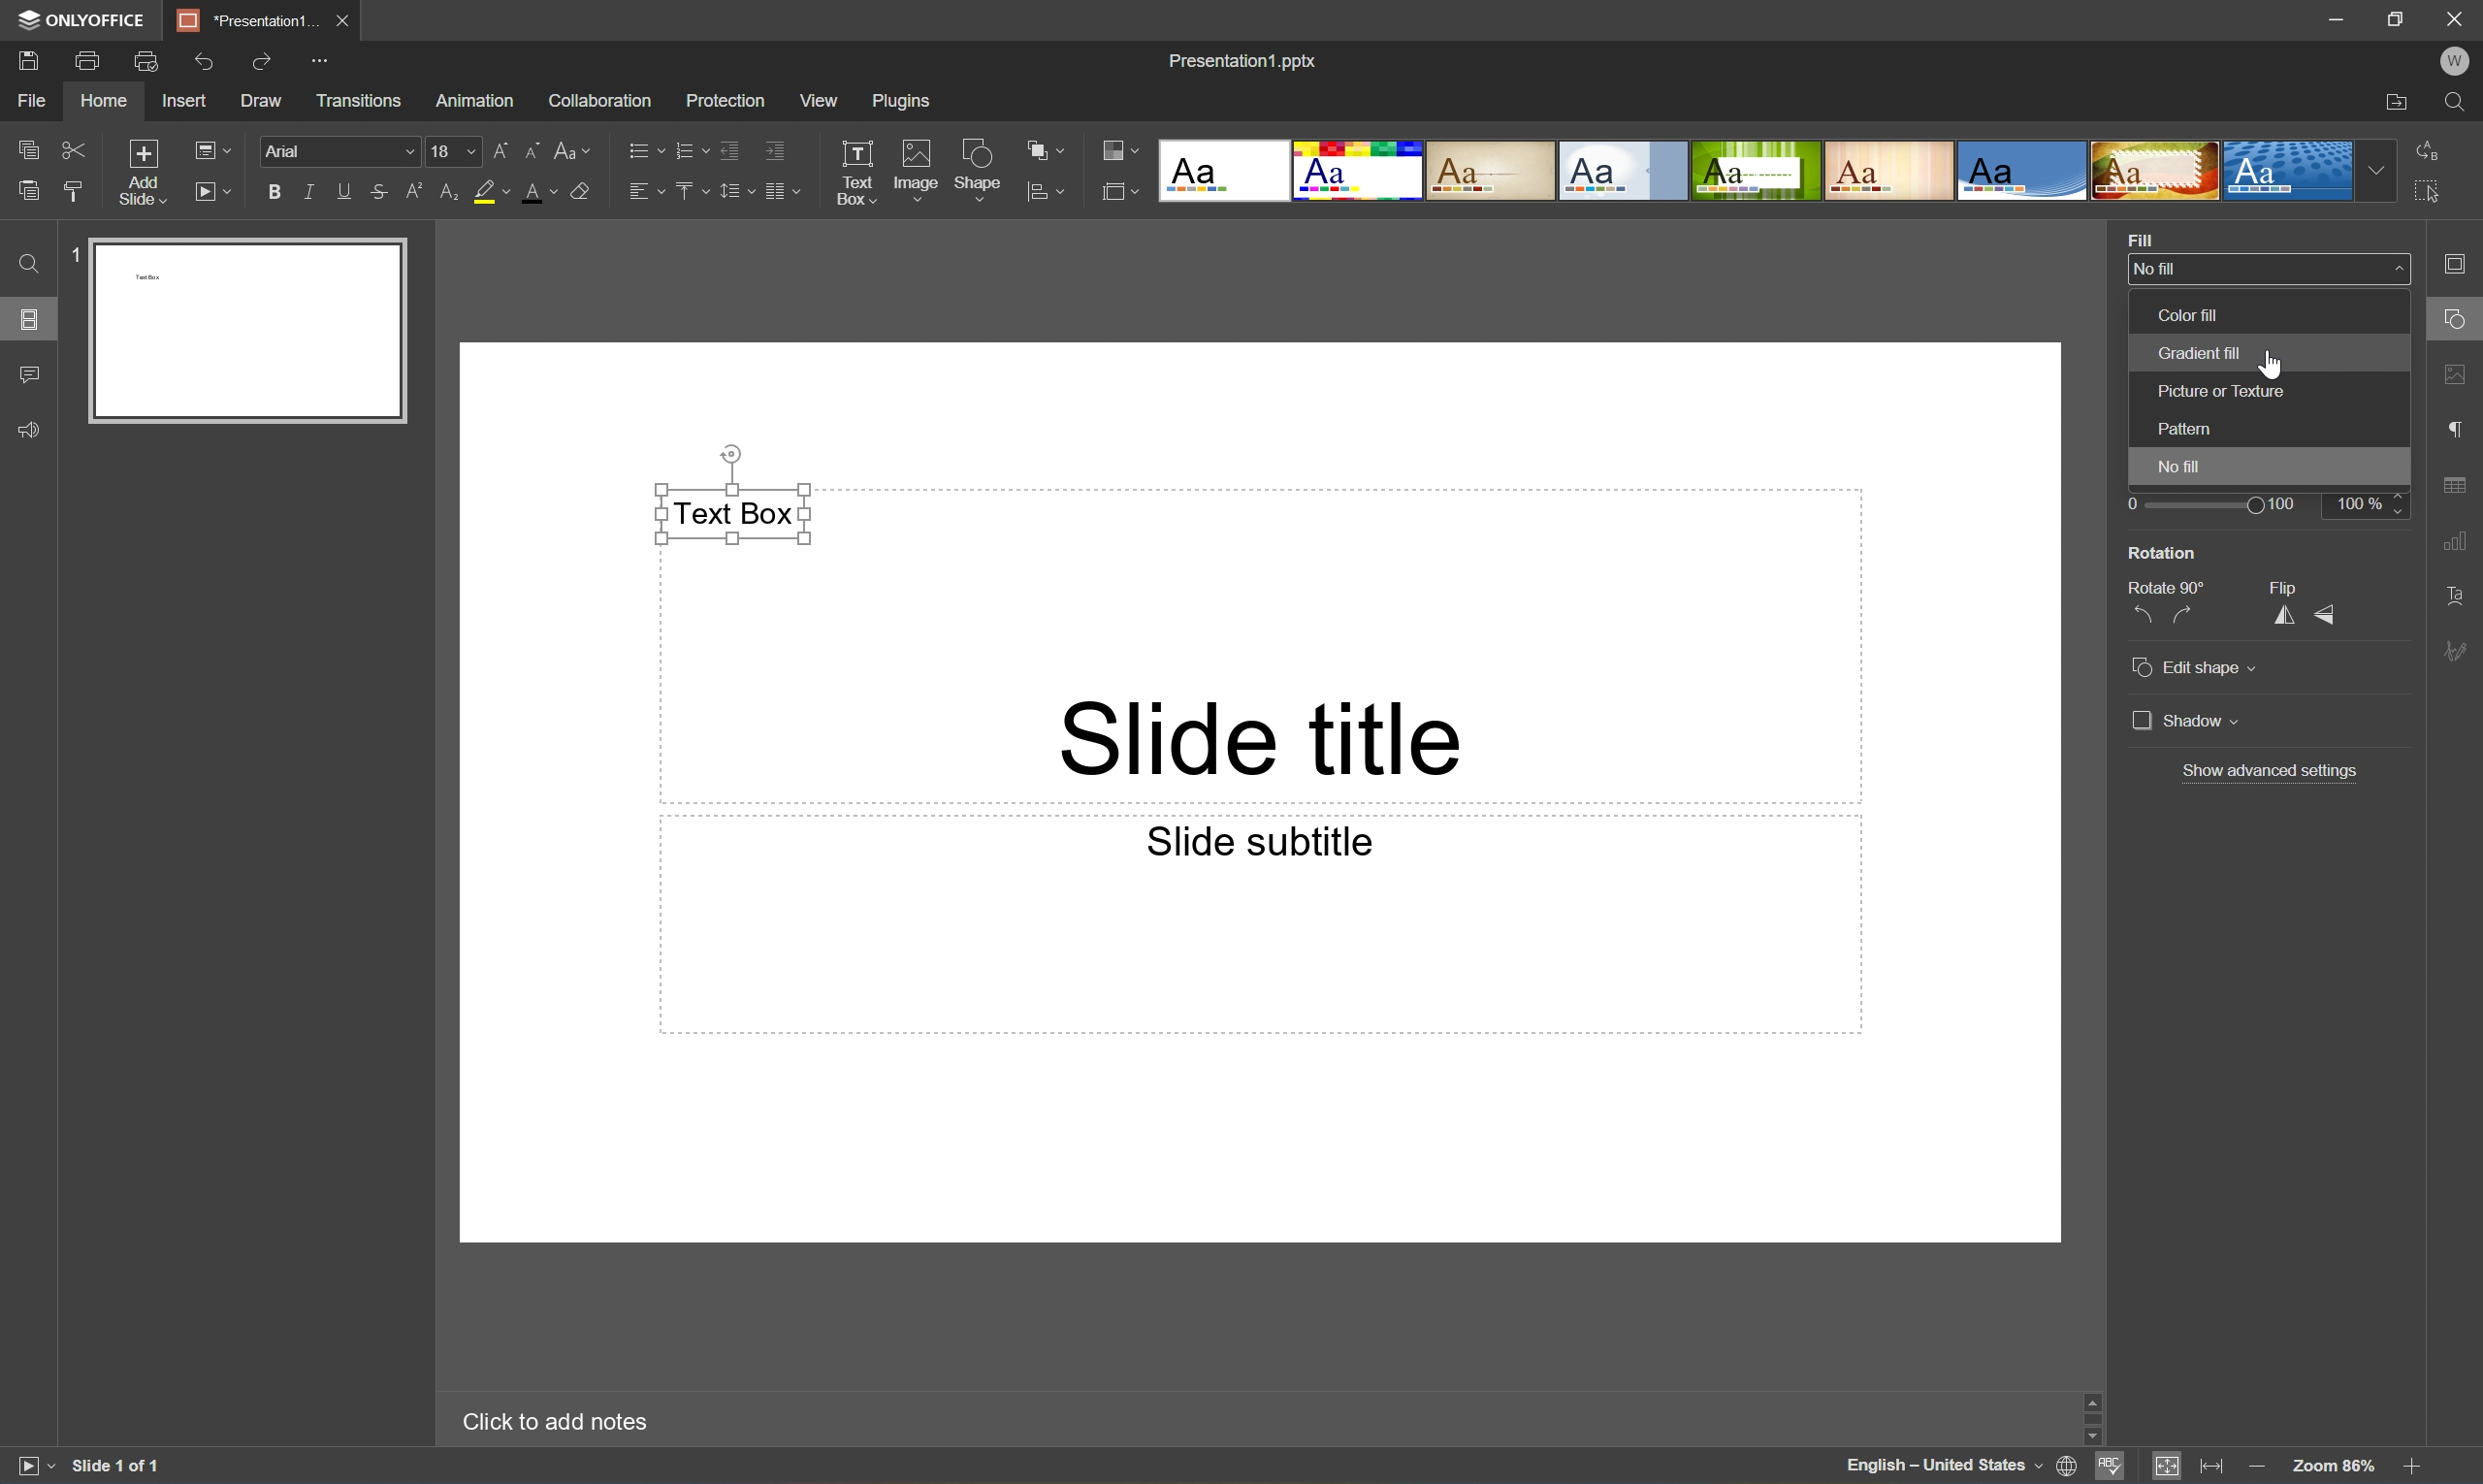  What do you see at coordinates (2418, 1468) in the screenshot?
I see `Zoom in` at bounding box center [2418, 1468].